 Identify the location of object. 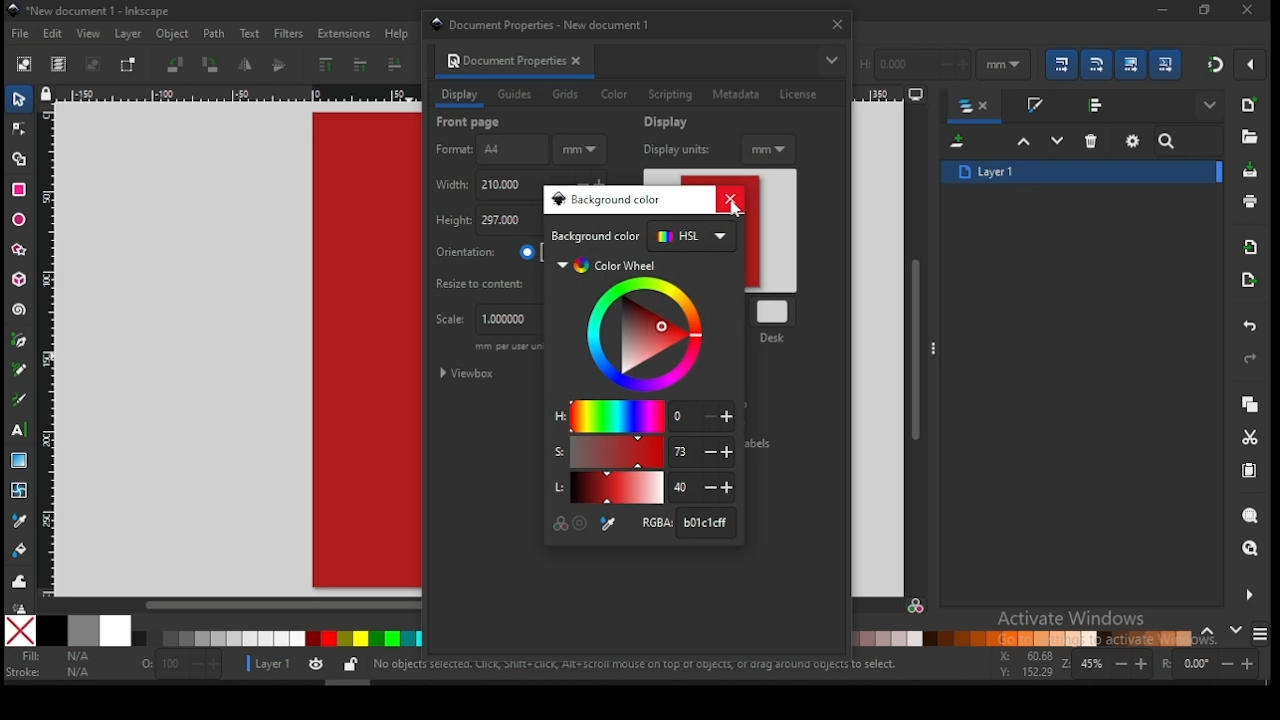
(173, 35).